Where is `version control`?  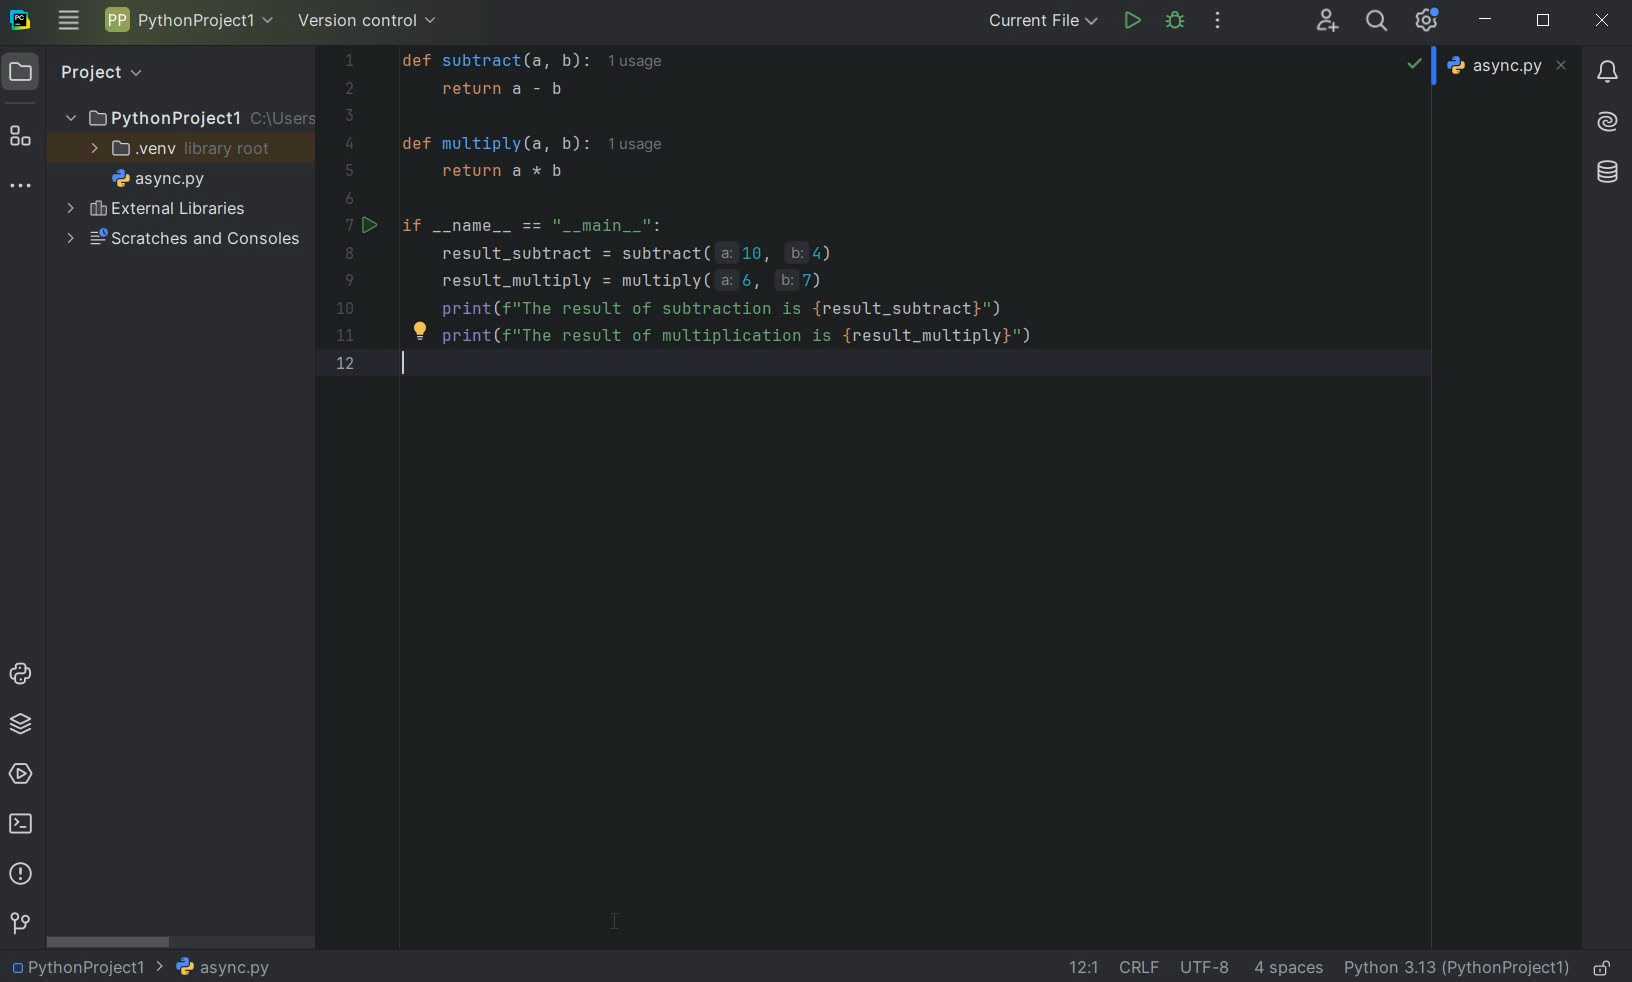 version control is located at coordinates (20, 924).